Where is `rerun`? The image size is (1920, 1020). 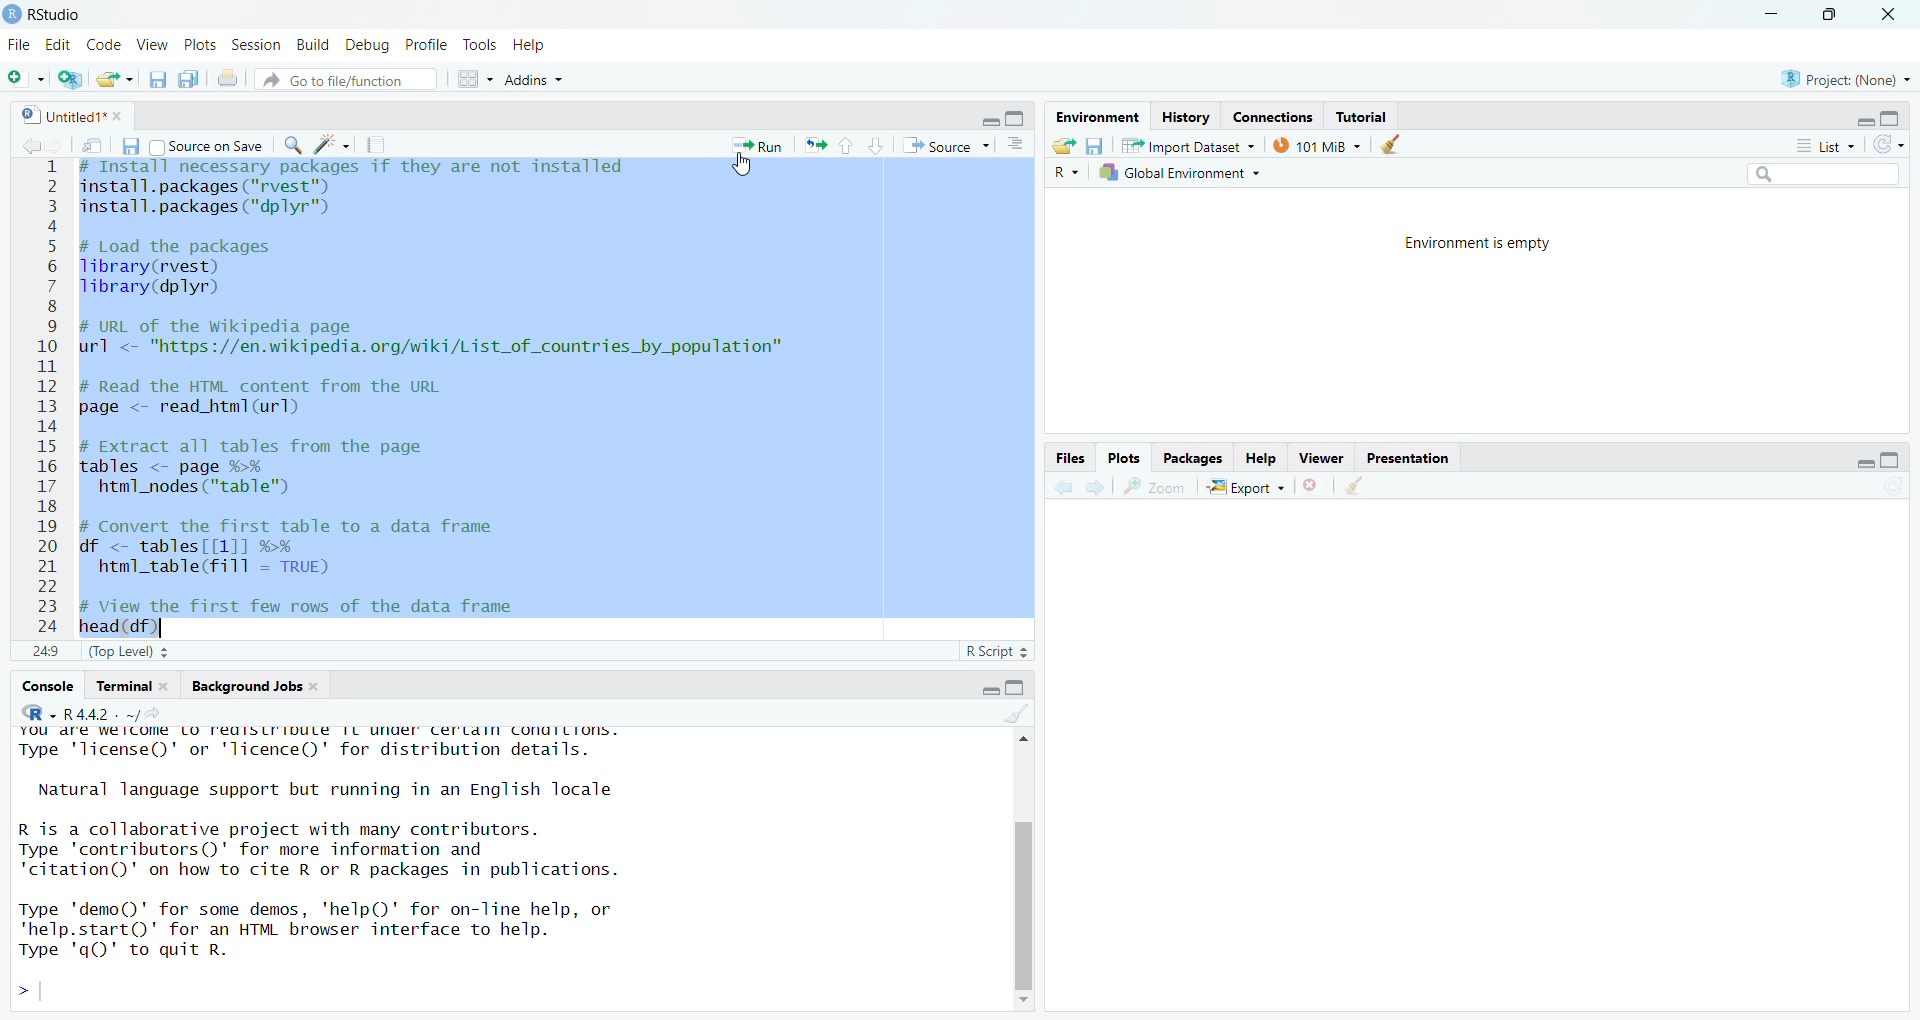
rerun is located at coordinates (815, 145).